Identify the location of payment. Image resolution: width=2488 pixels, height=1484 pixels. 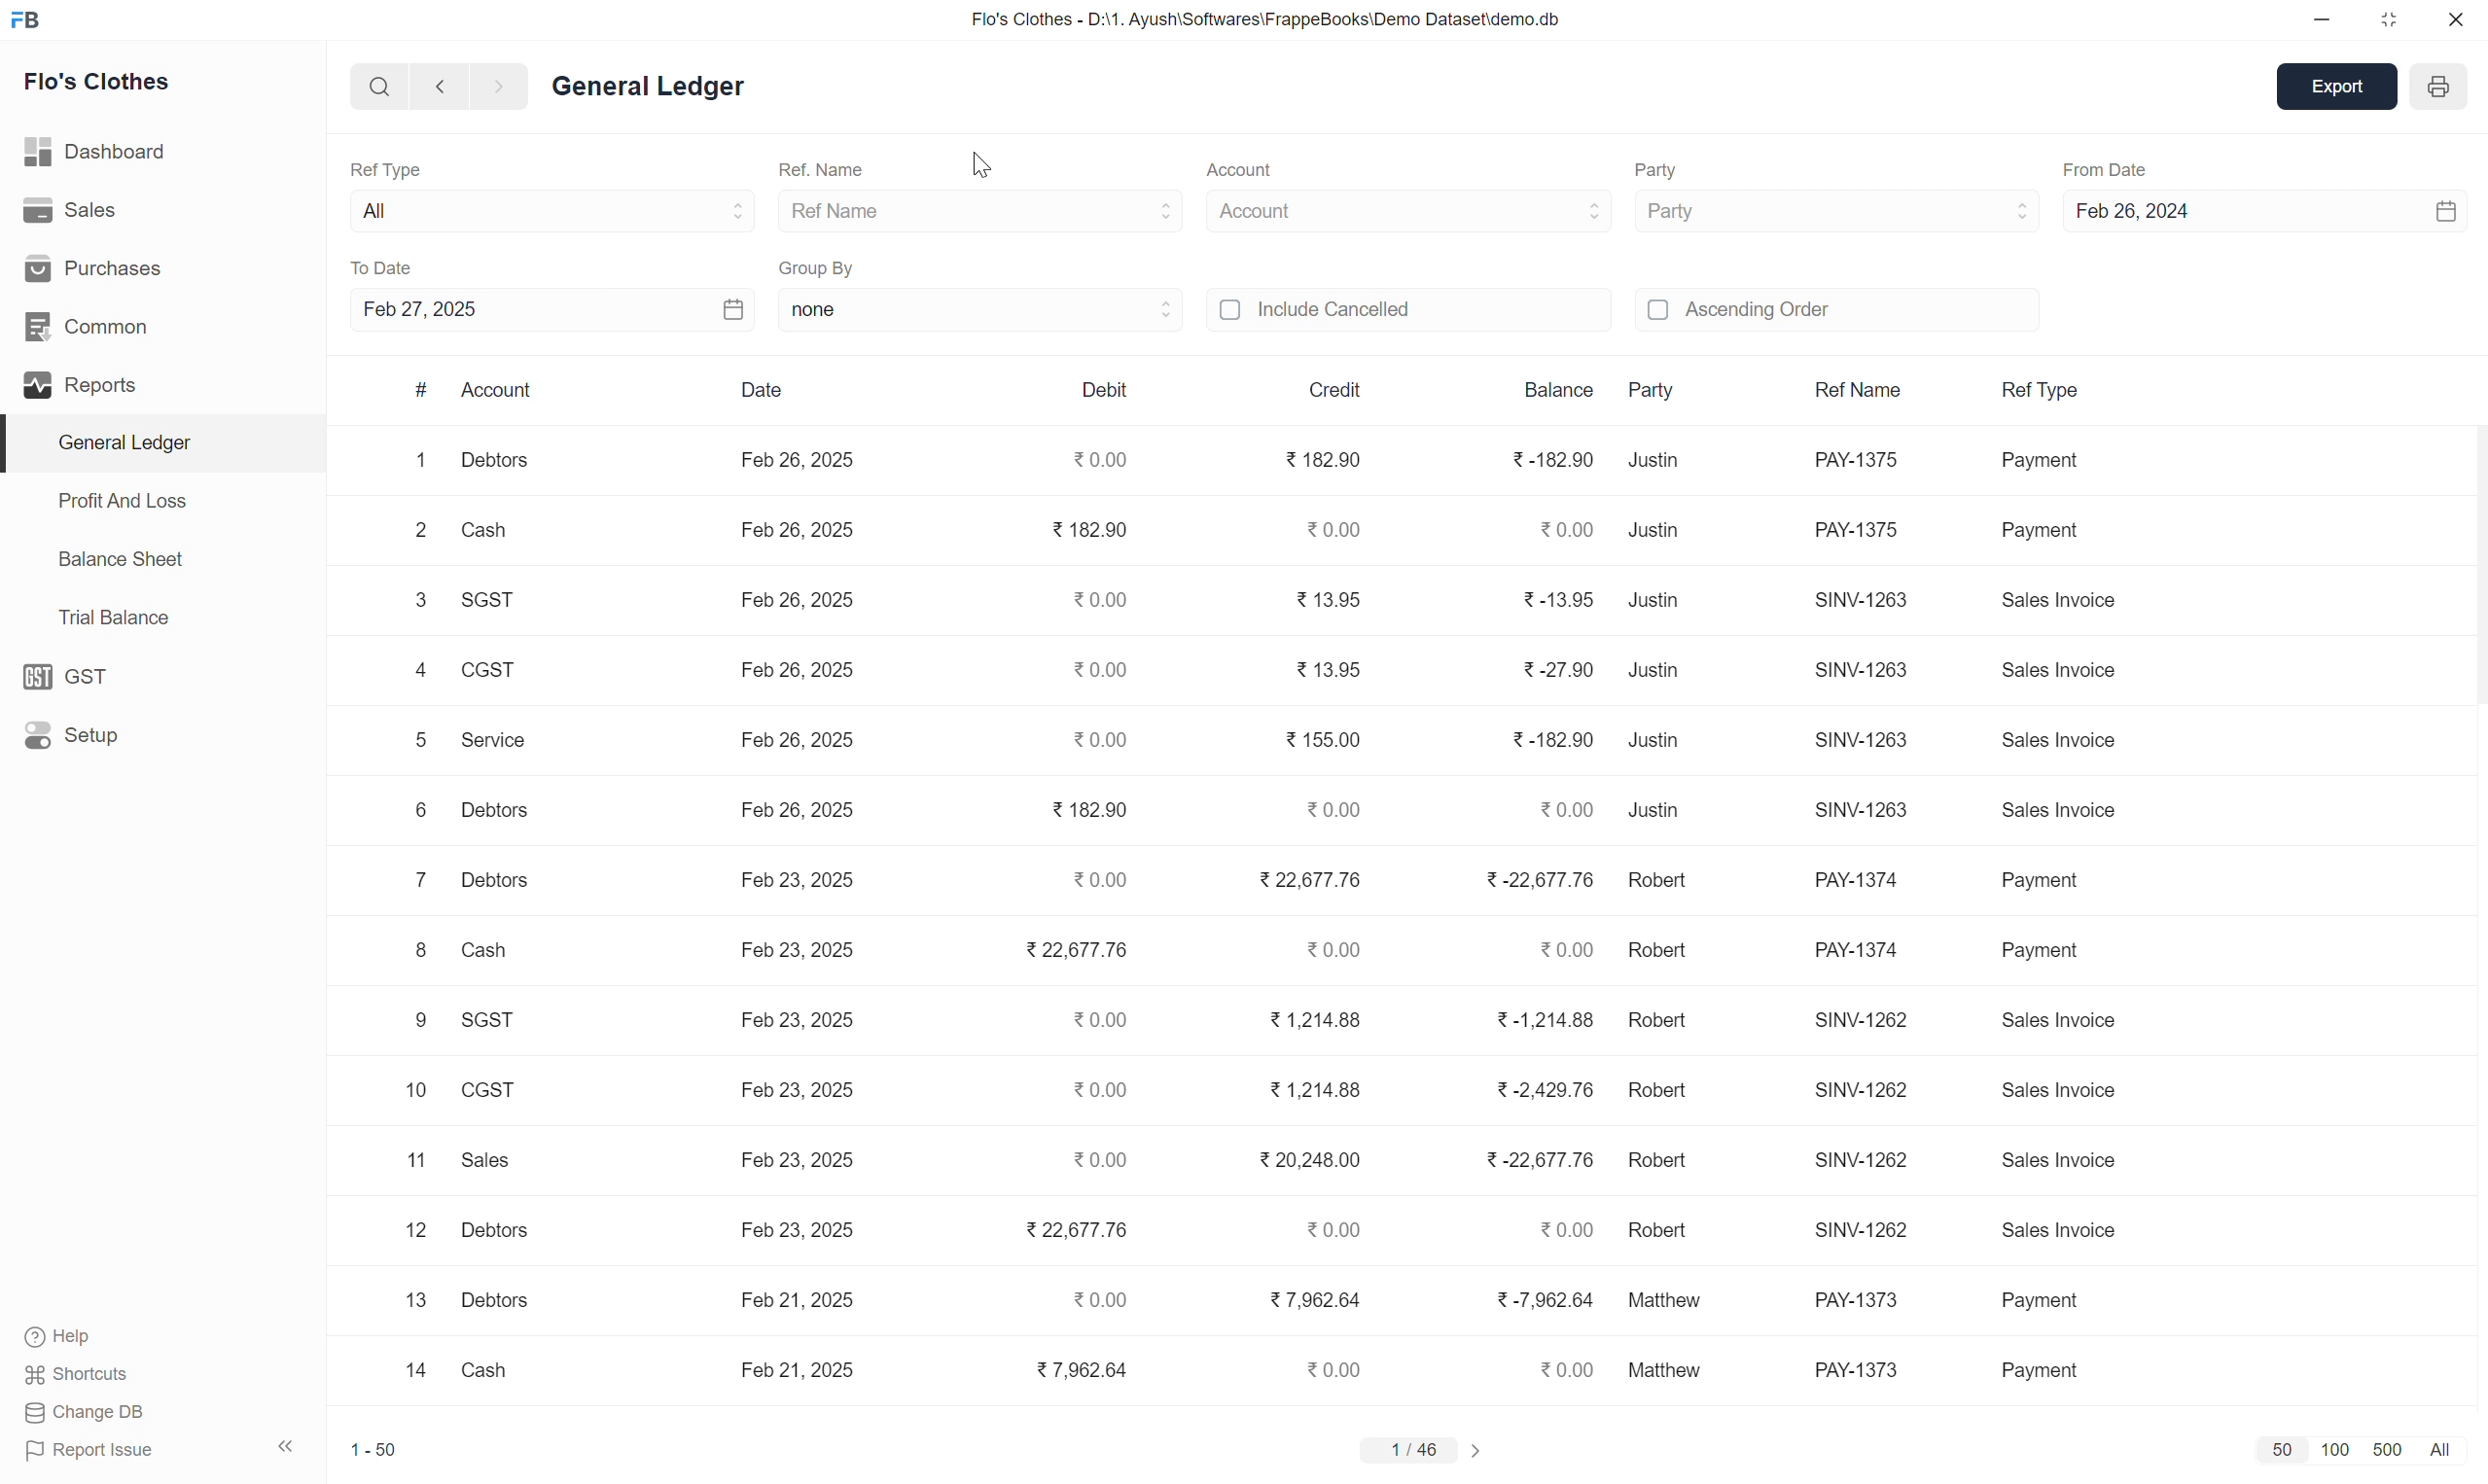
(2045, 883).